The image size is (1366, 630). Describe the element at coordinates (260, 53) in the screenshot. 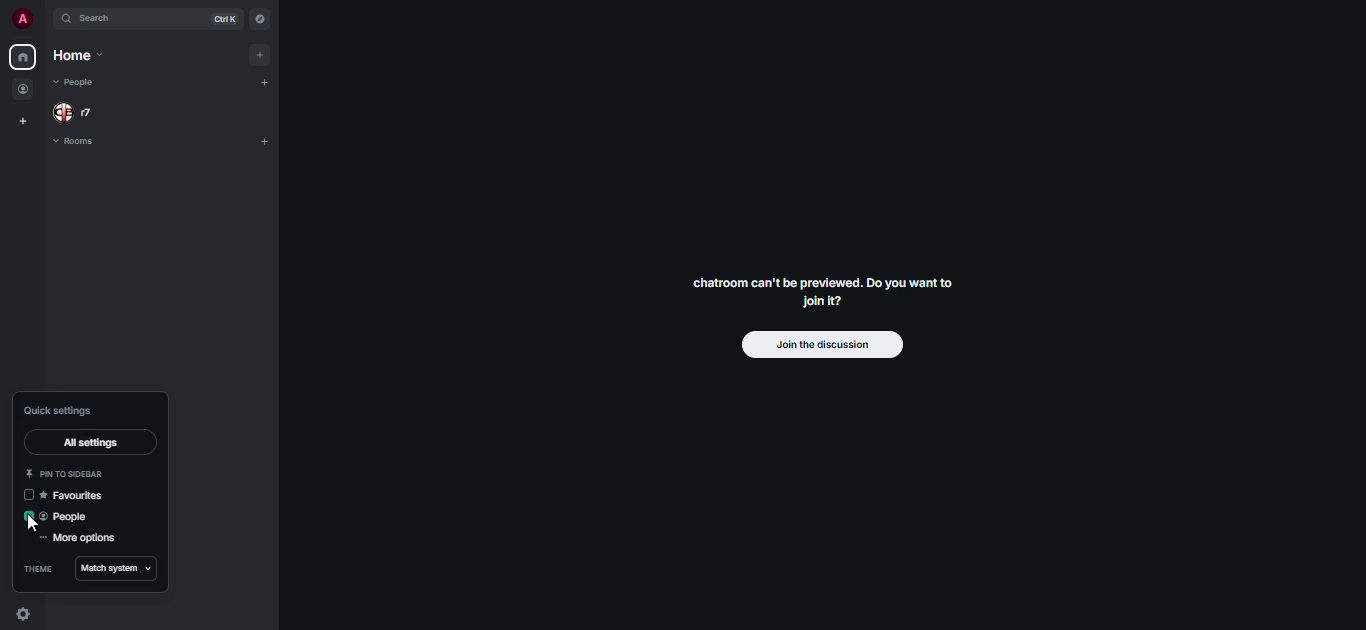

I see `add` at that location.